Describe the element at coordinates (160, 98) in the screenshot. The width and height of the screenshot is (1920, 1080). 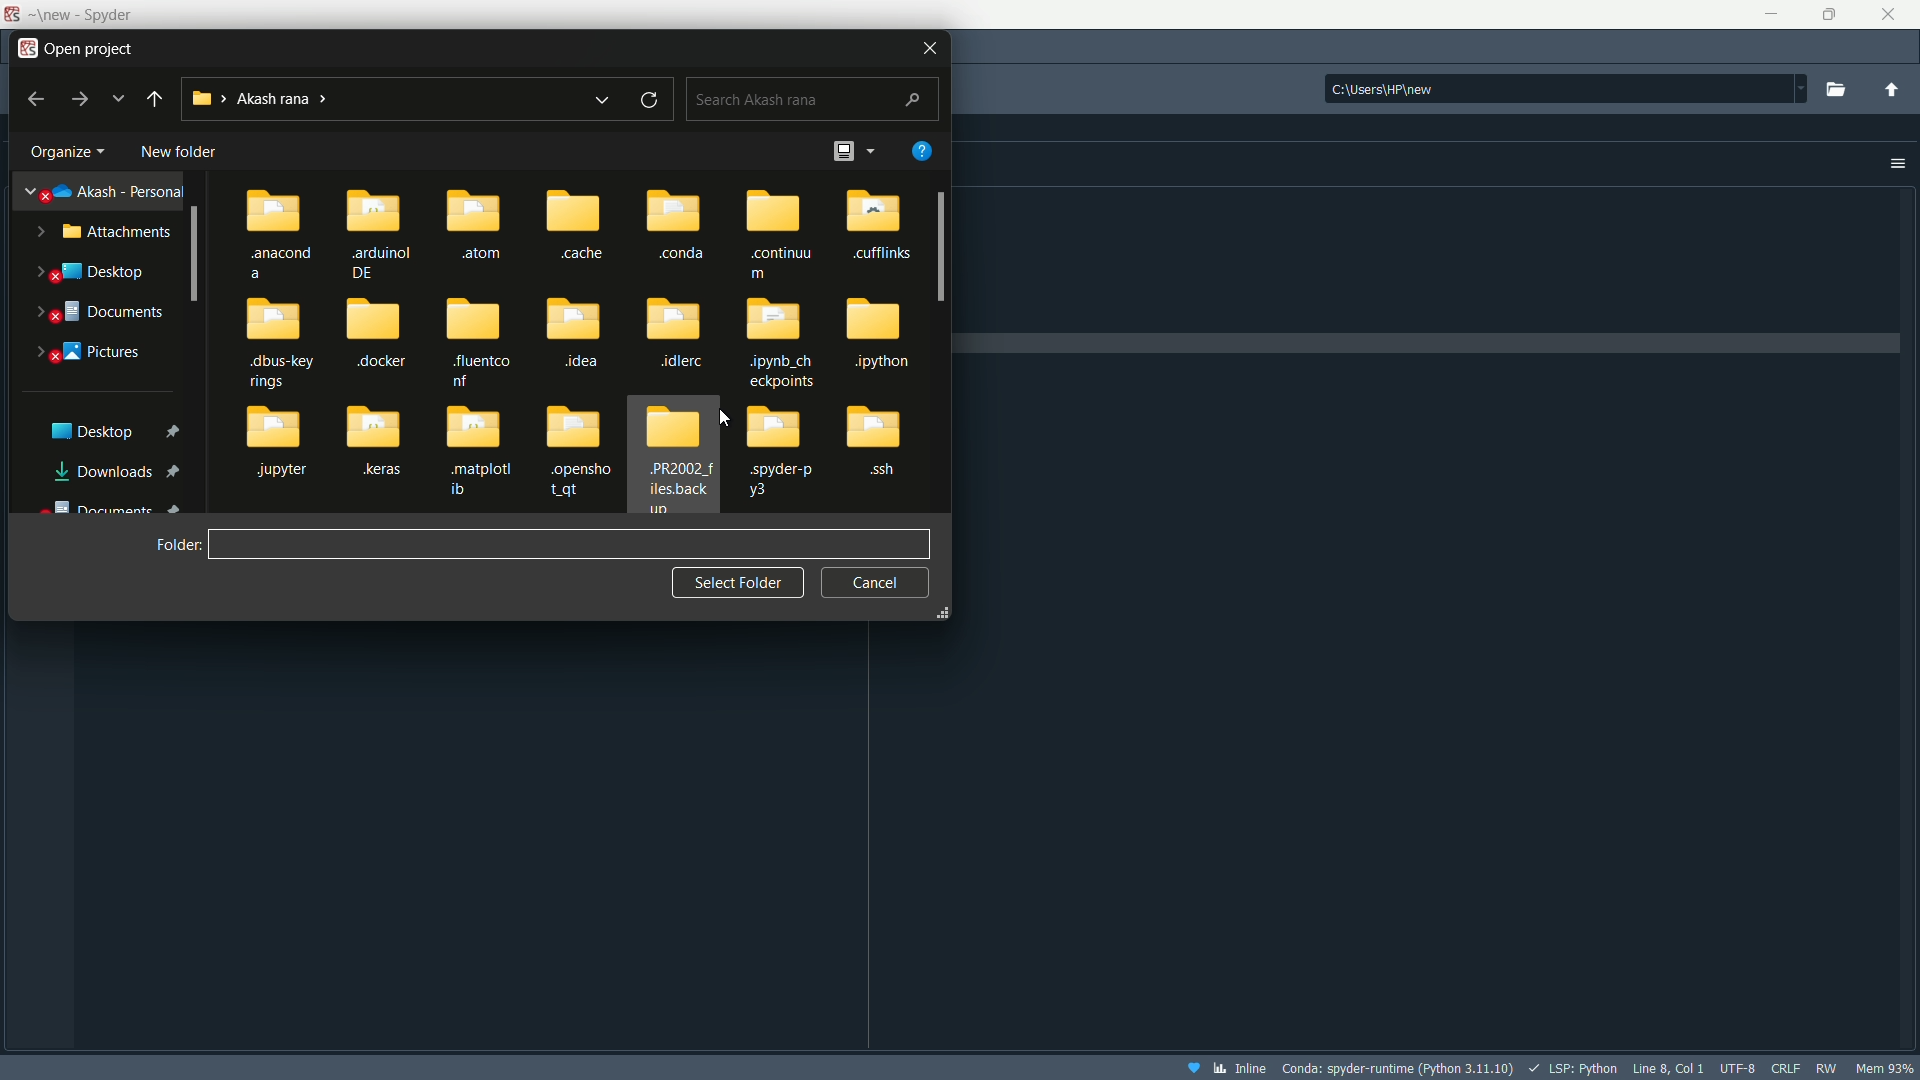
I see `back` at that location.